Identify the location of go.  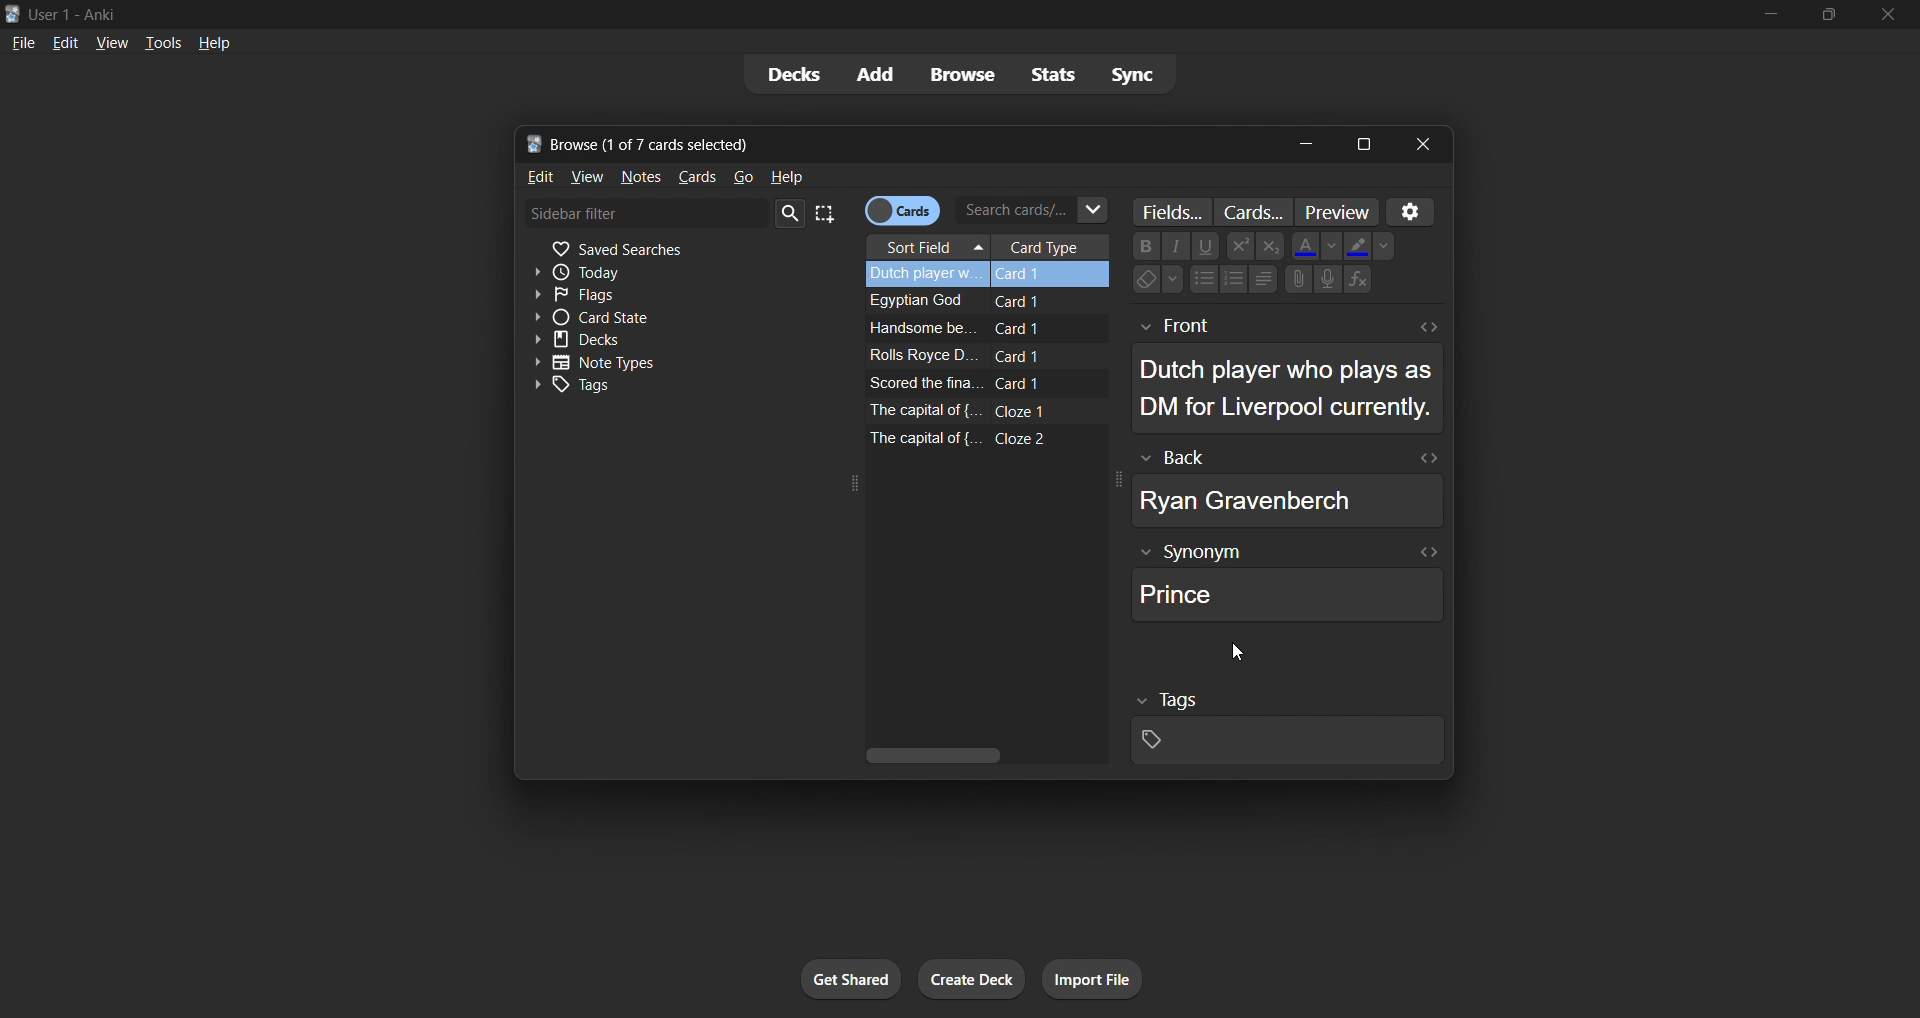
(742, 177).